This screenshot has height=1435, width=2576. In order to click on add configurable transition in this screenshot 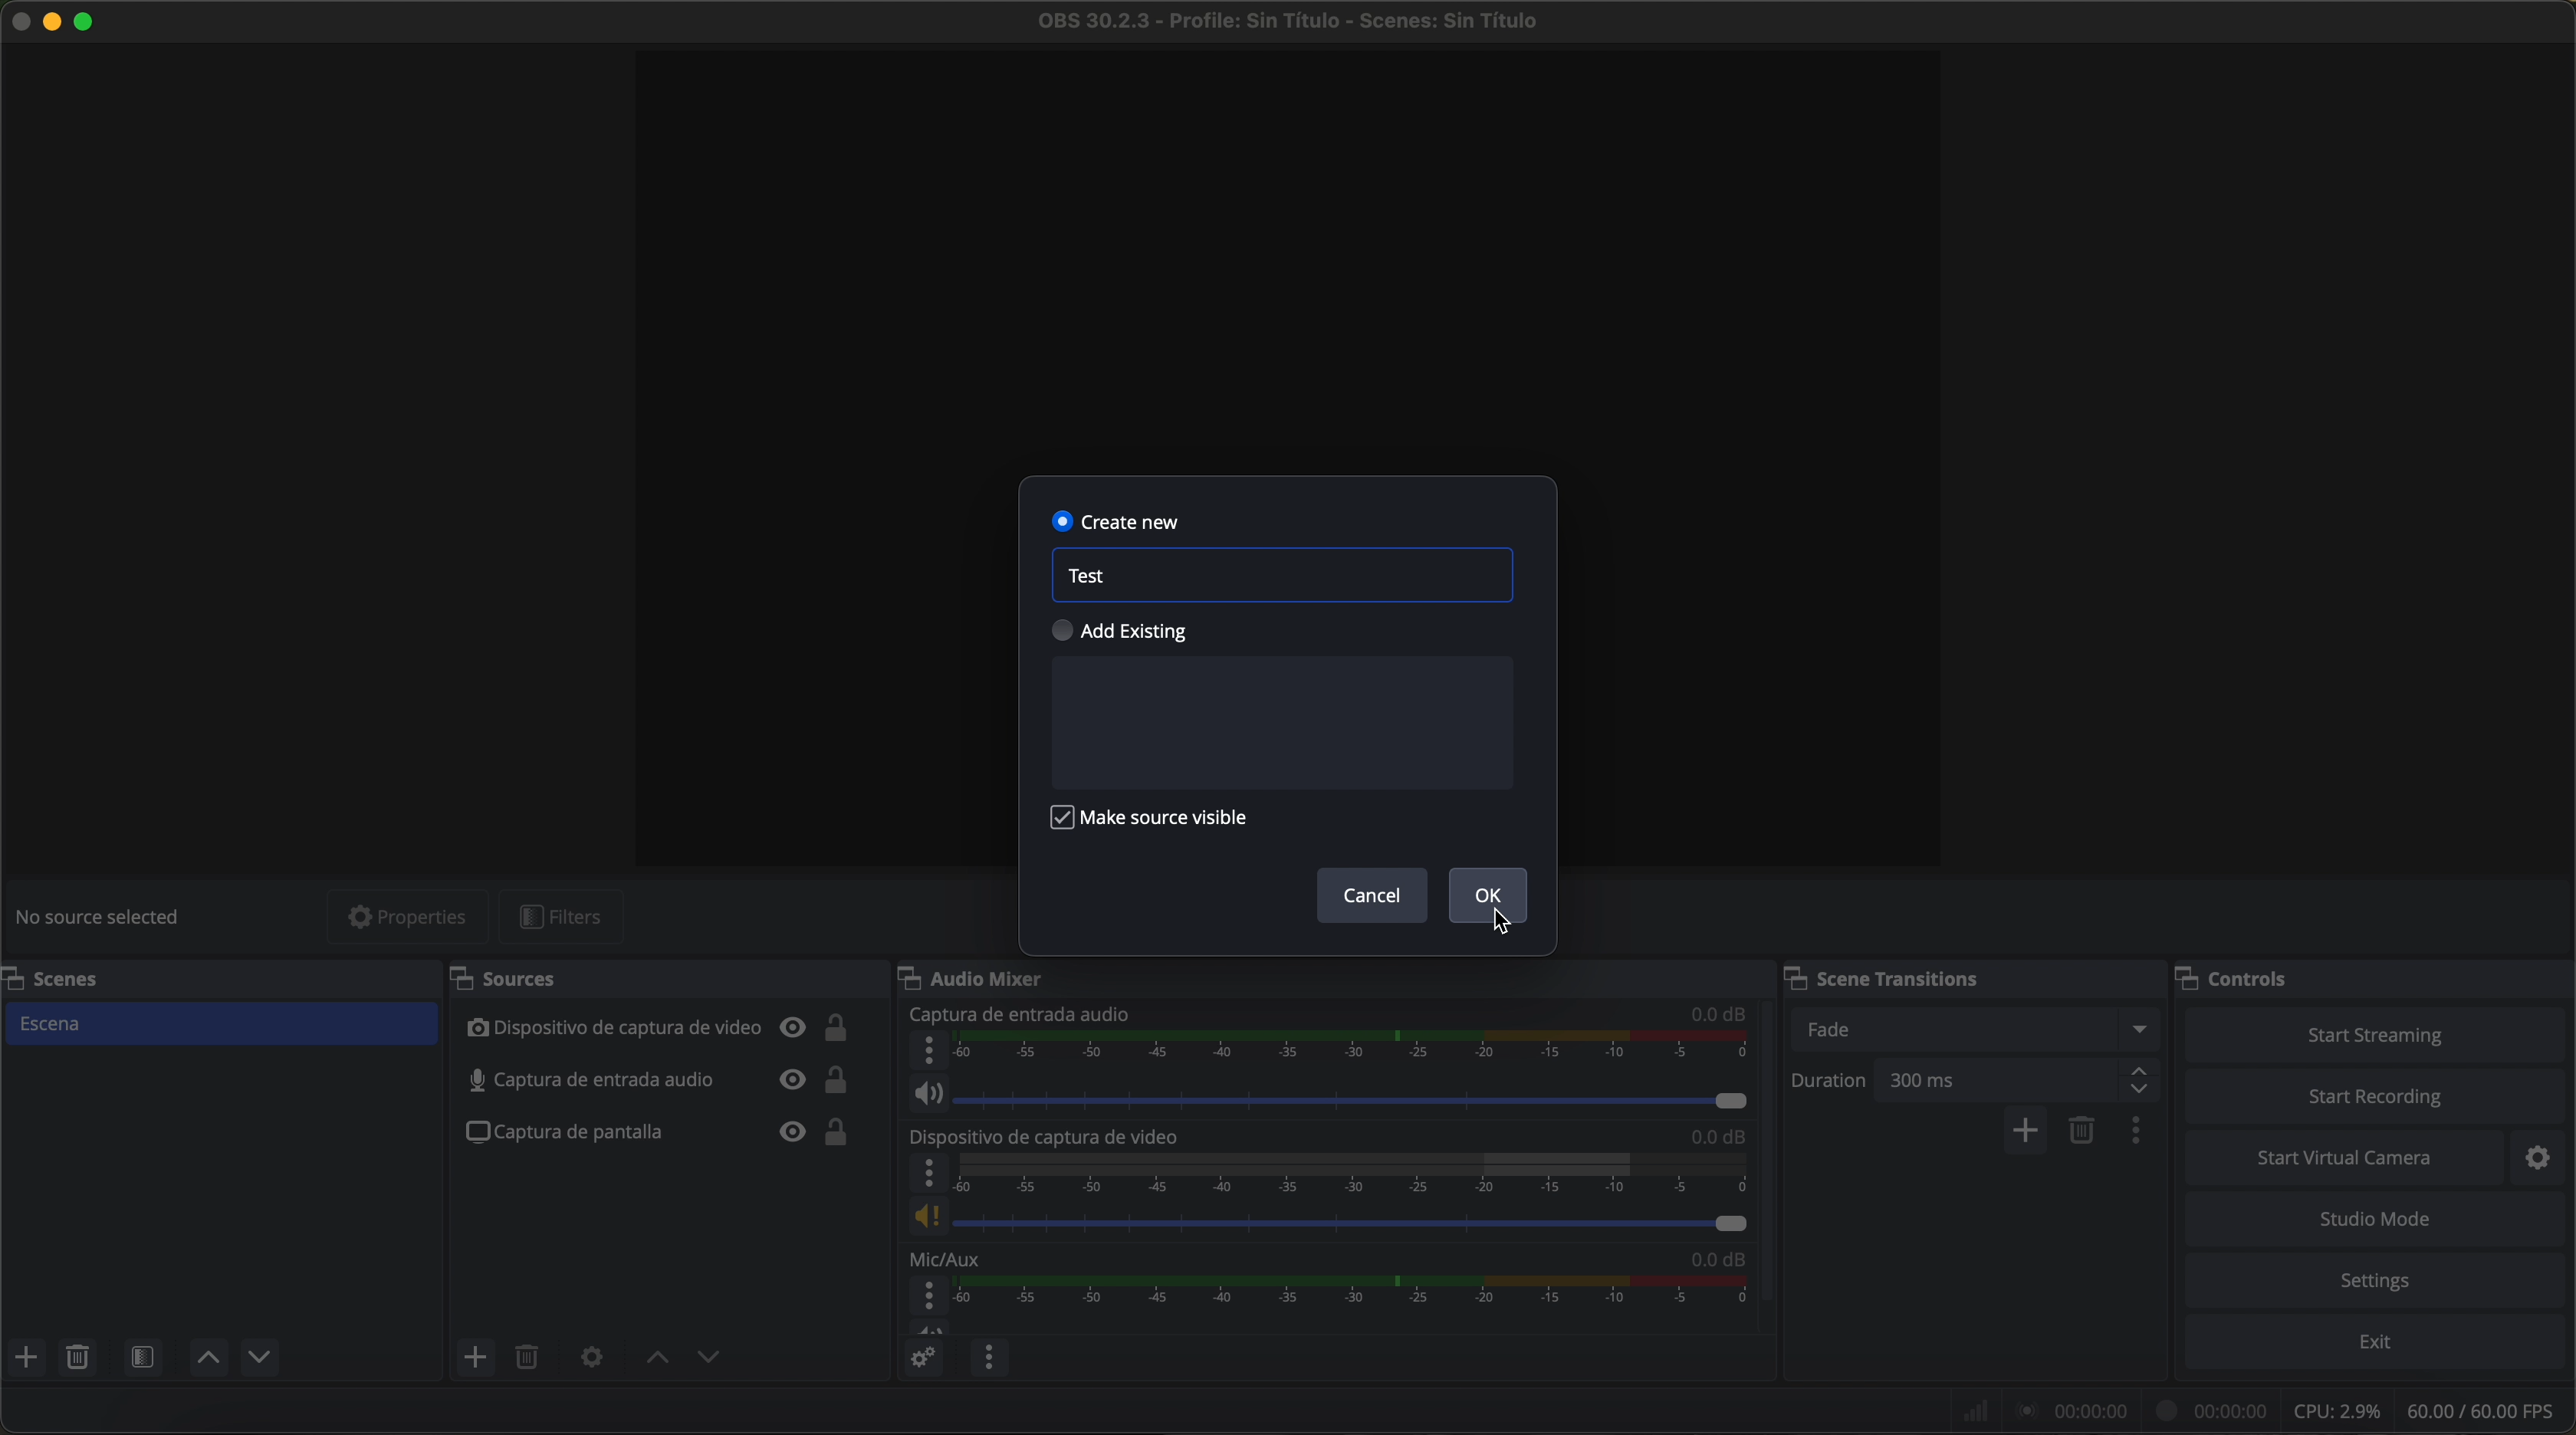, I will do `click(2027, 1132)`.